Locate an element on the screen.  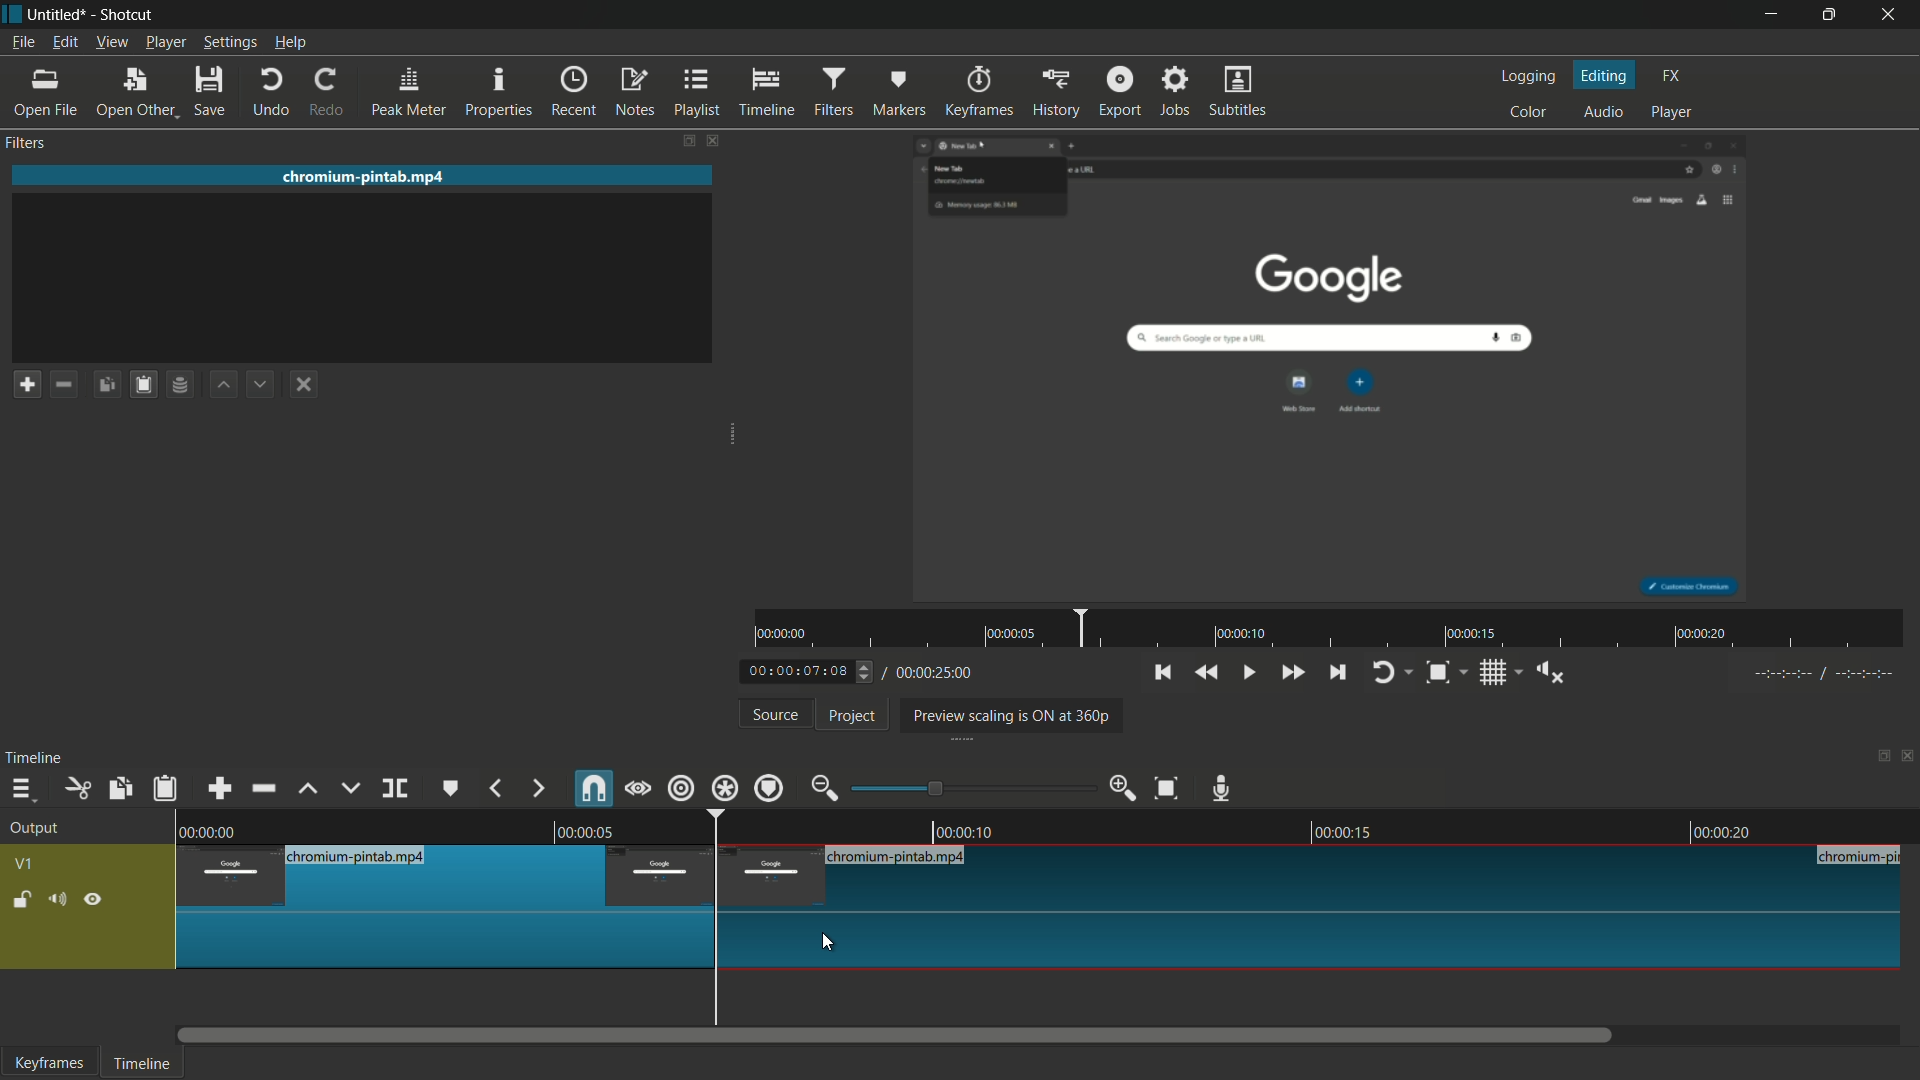
lift is located at coordinates (310, 790).